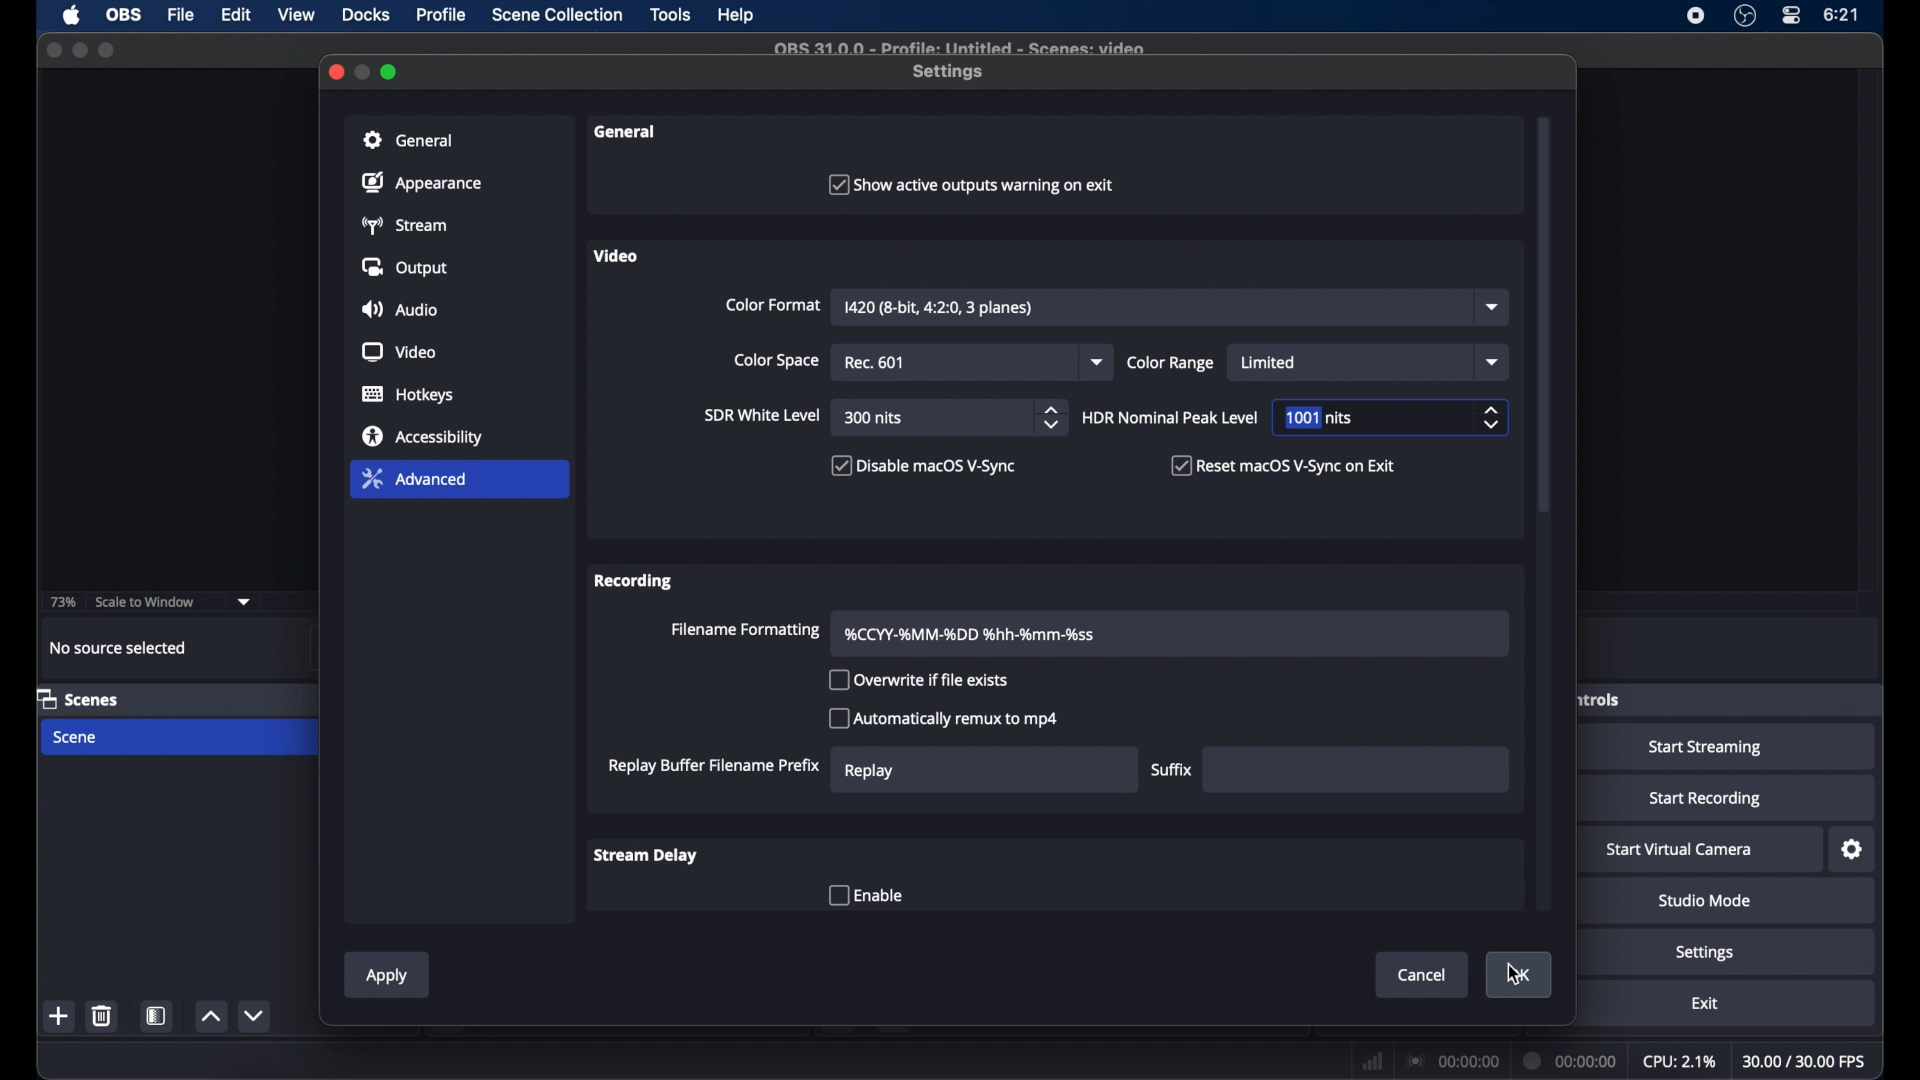  I want to click on increment, so click(210, 1016).